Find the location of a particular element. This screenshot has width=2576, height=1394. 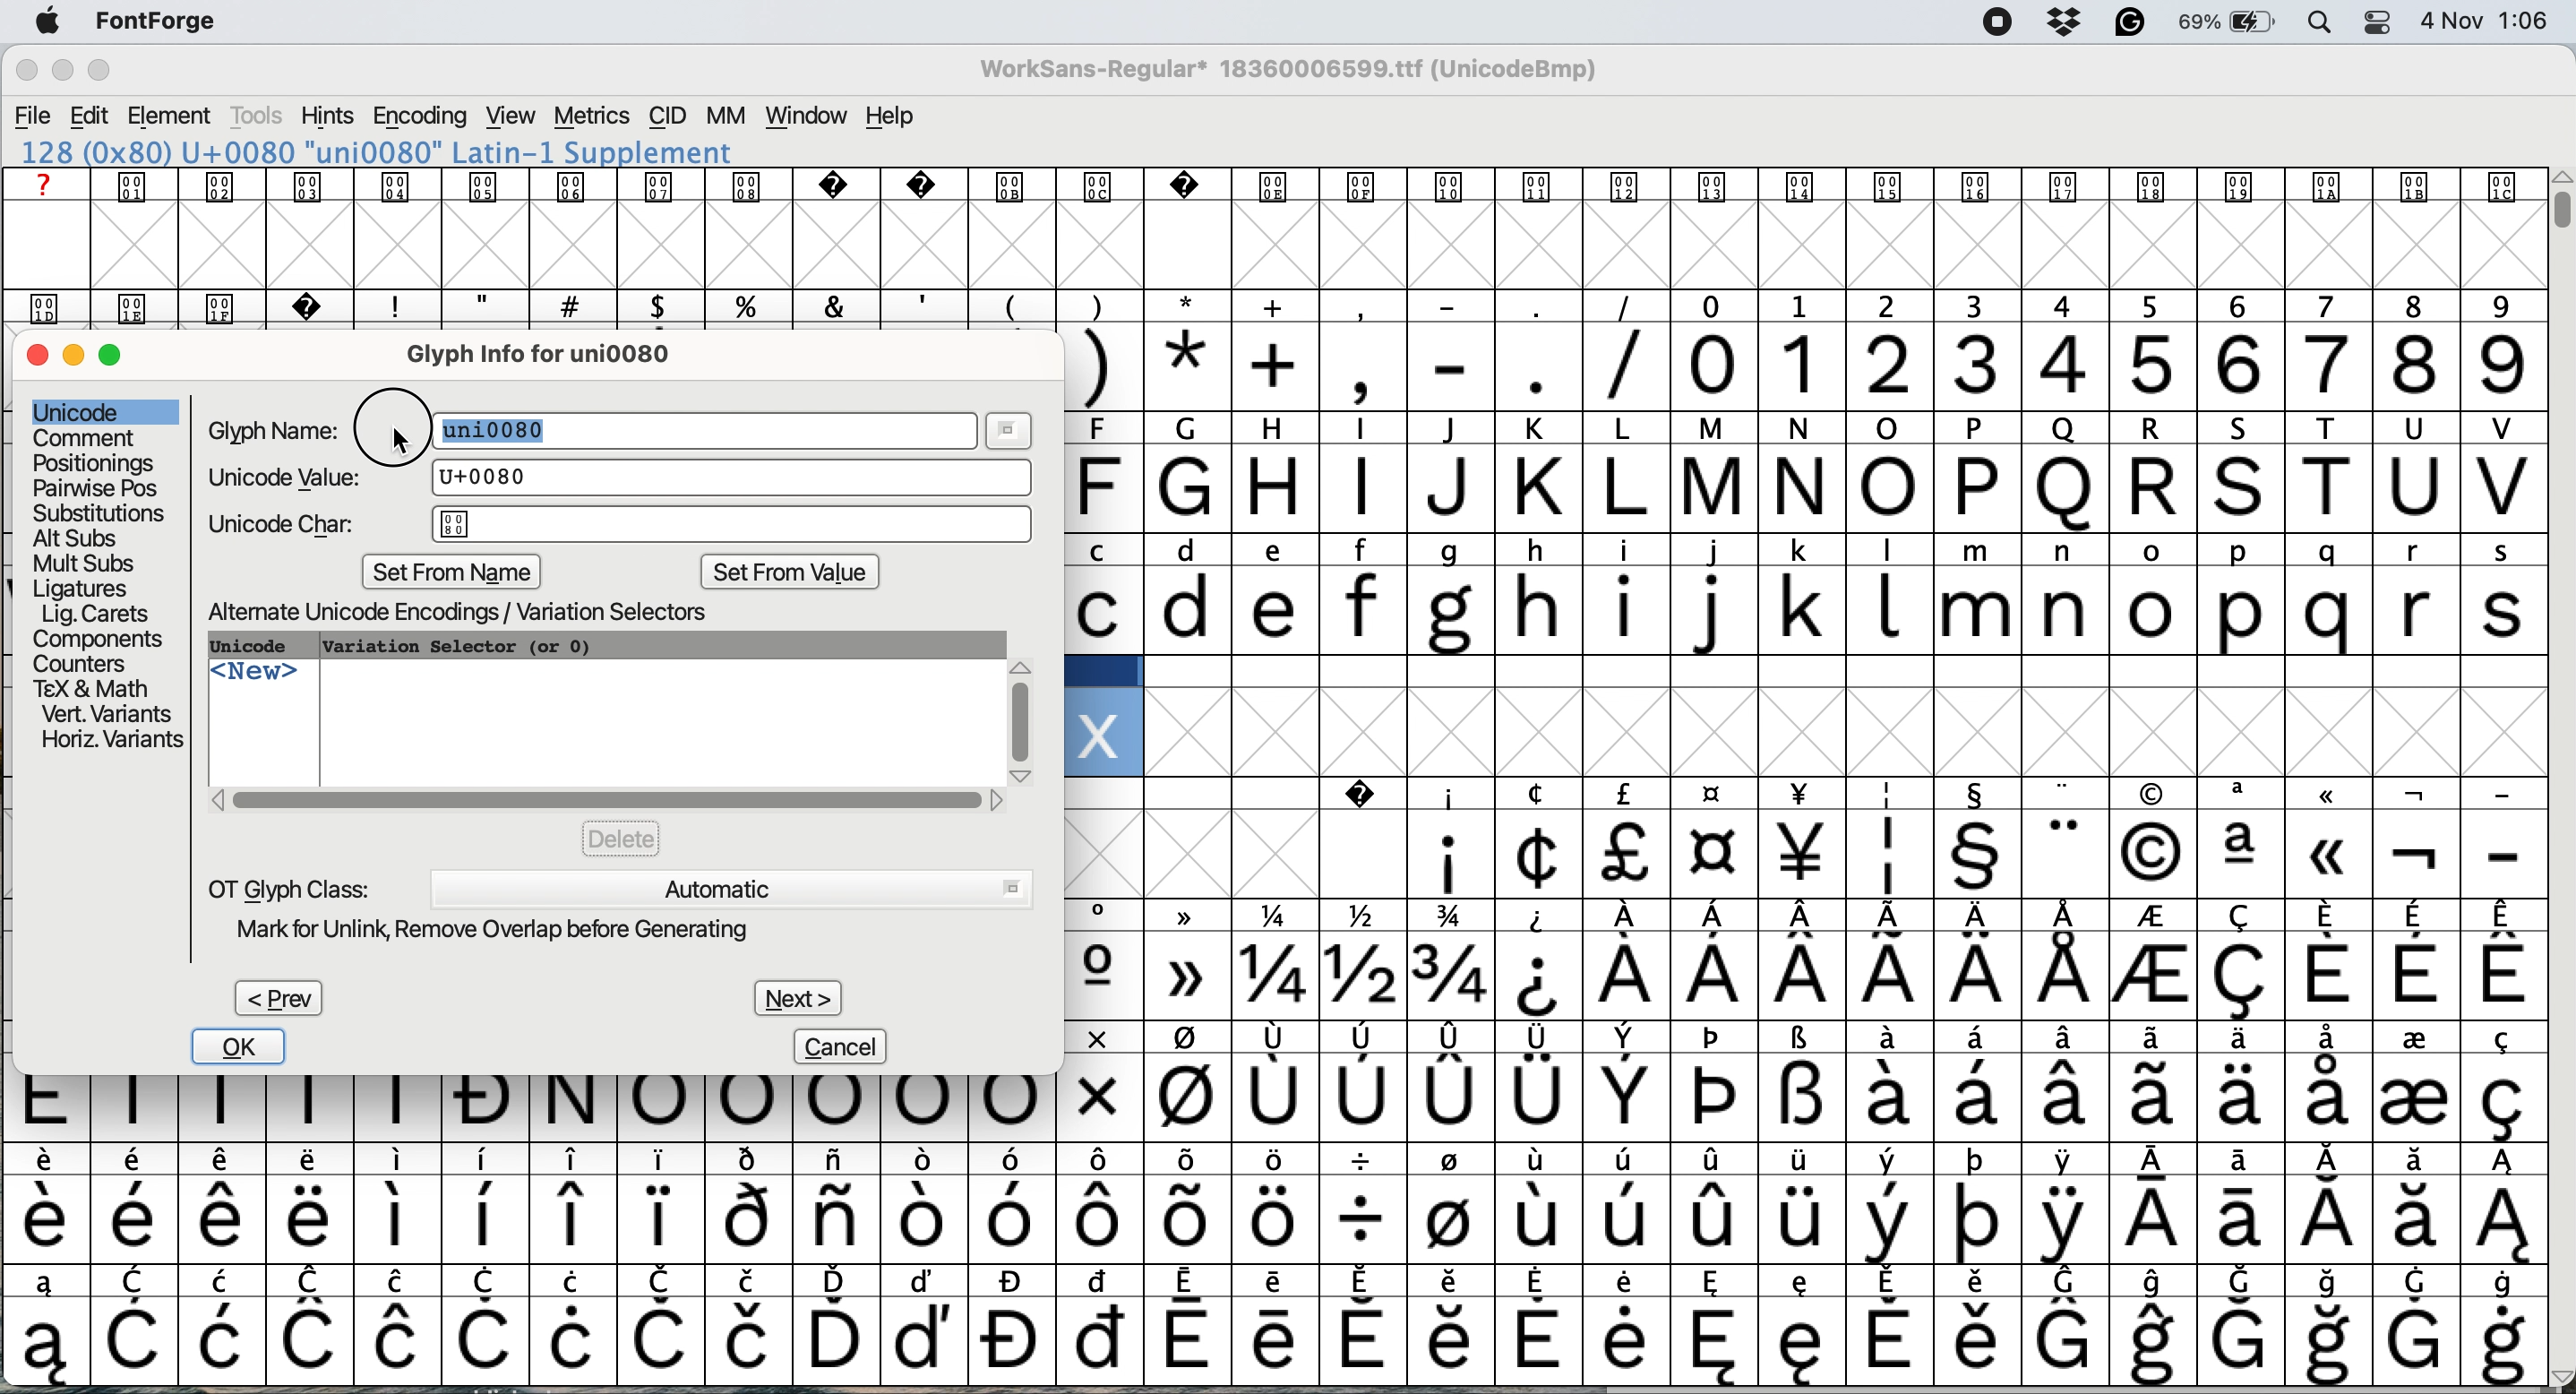

glyph name is located at coordinates (280, 430).